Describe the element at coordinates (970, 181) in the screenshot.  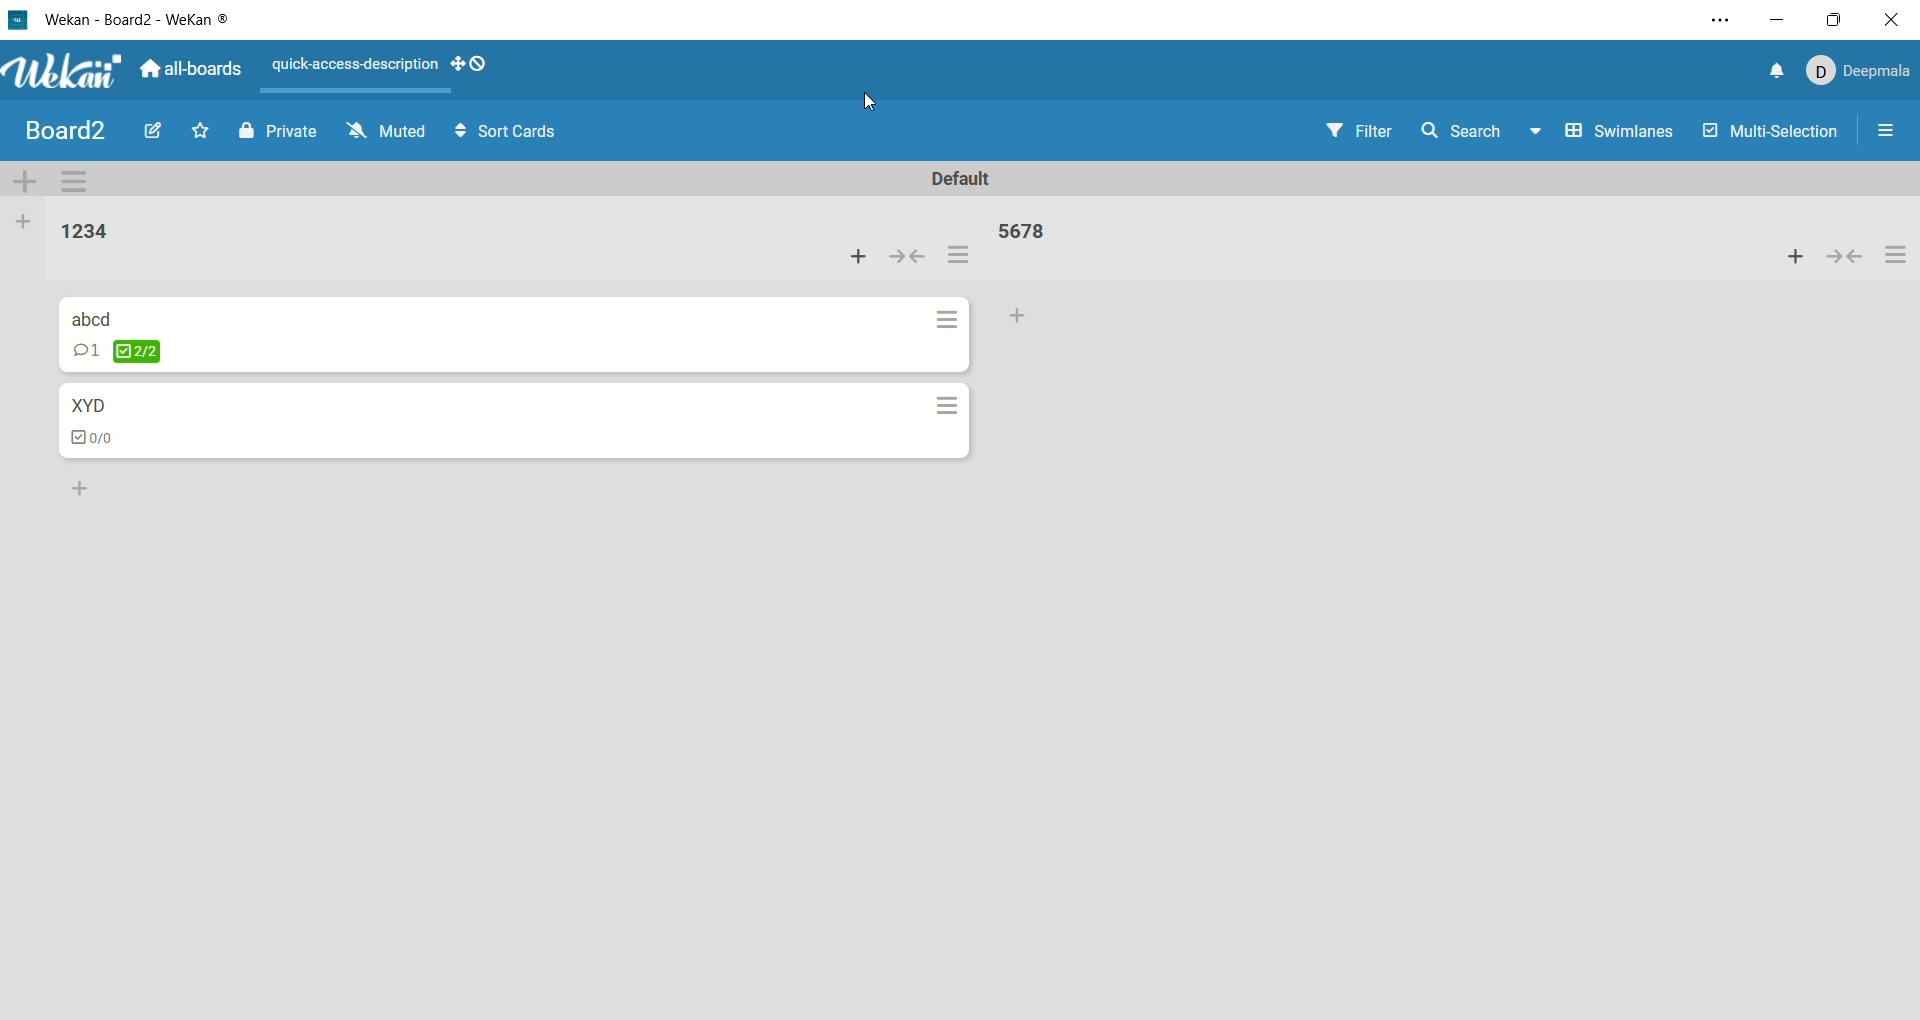
I see `default` at that location.